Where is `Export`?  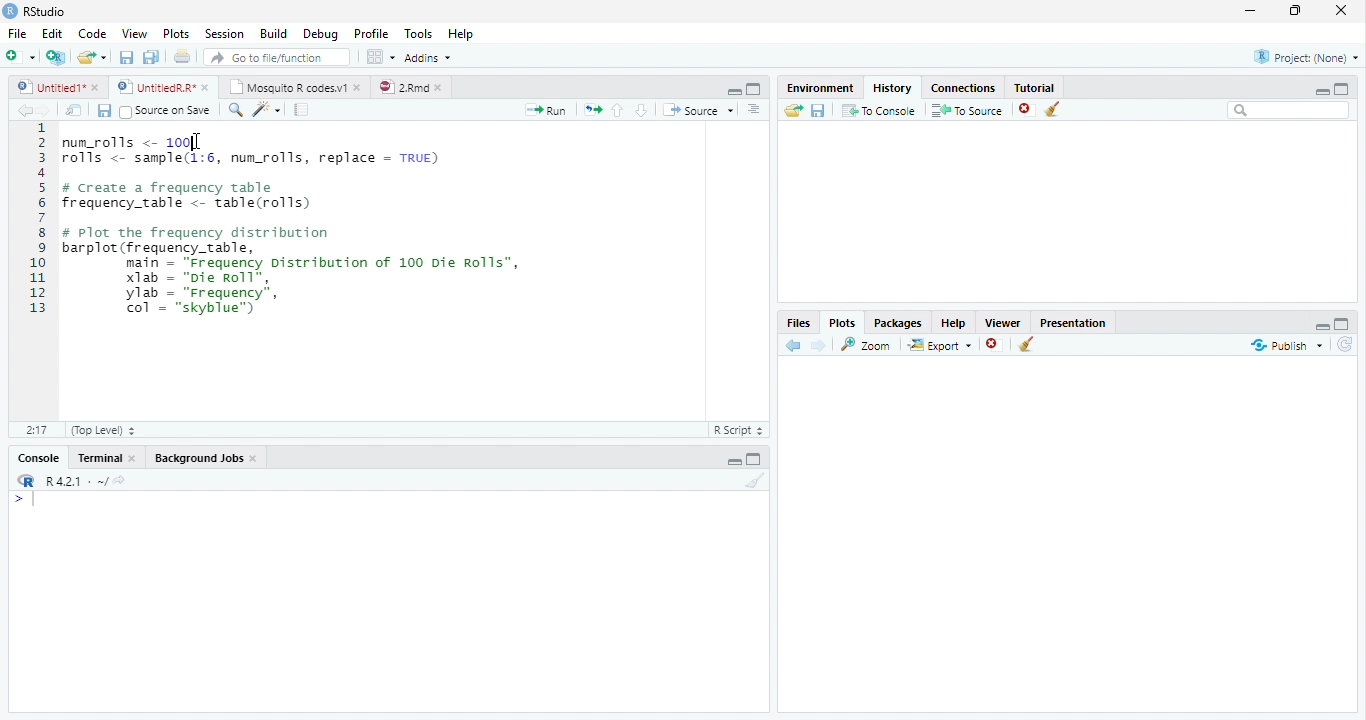 Export is located at coordinates (939, 346).